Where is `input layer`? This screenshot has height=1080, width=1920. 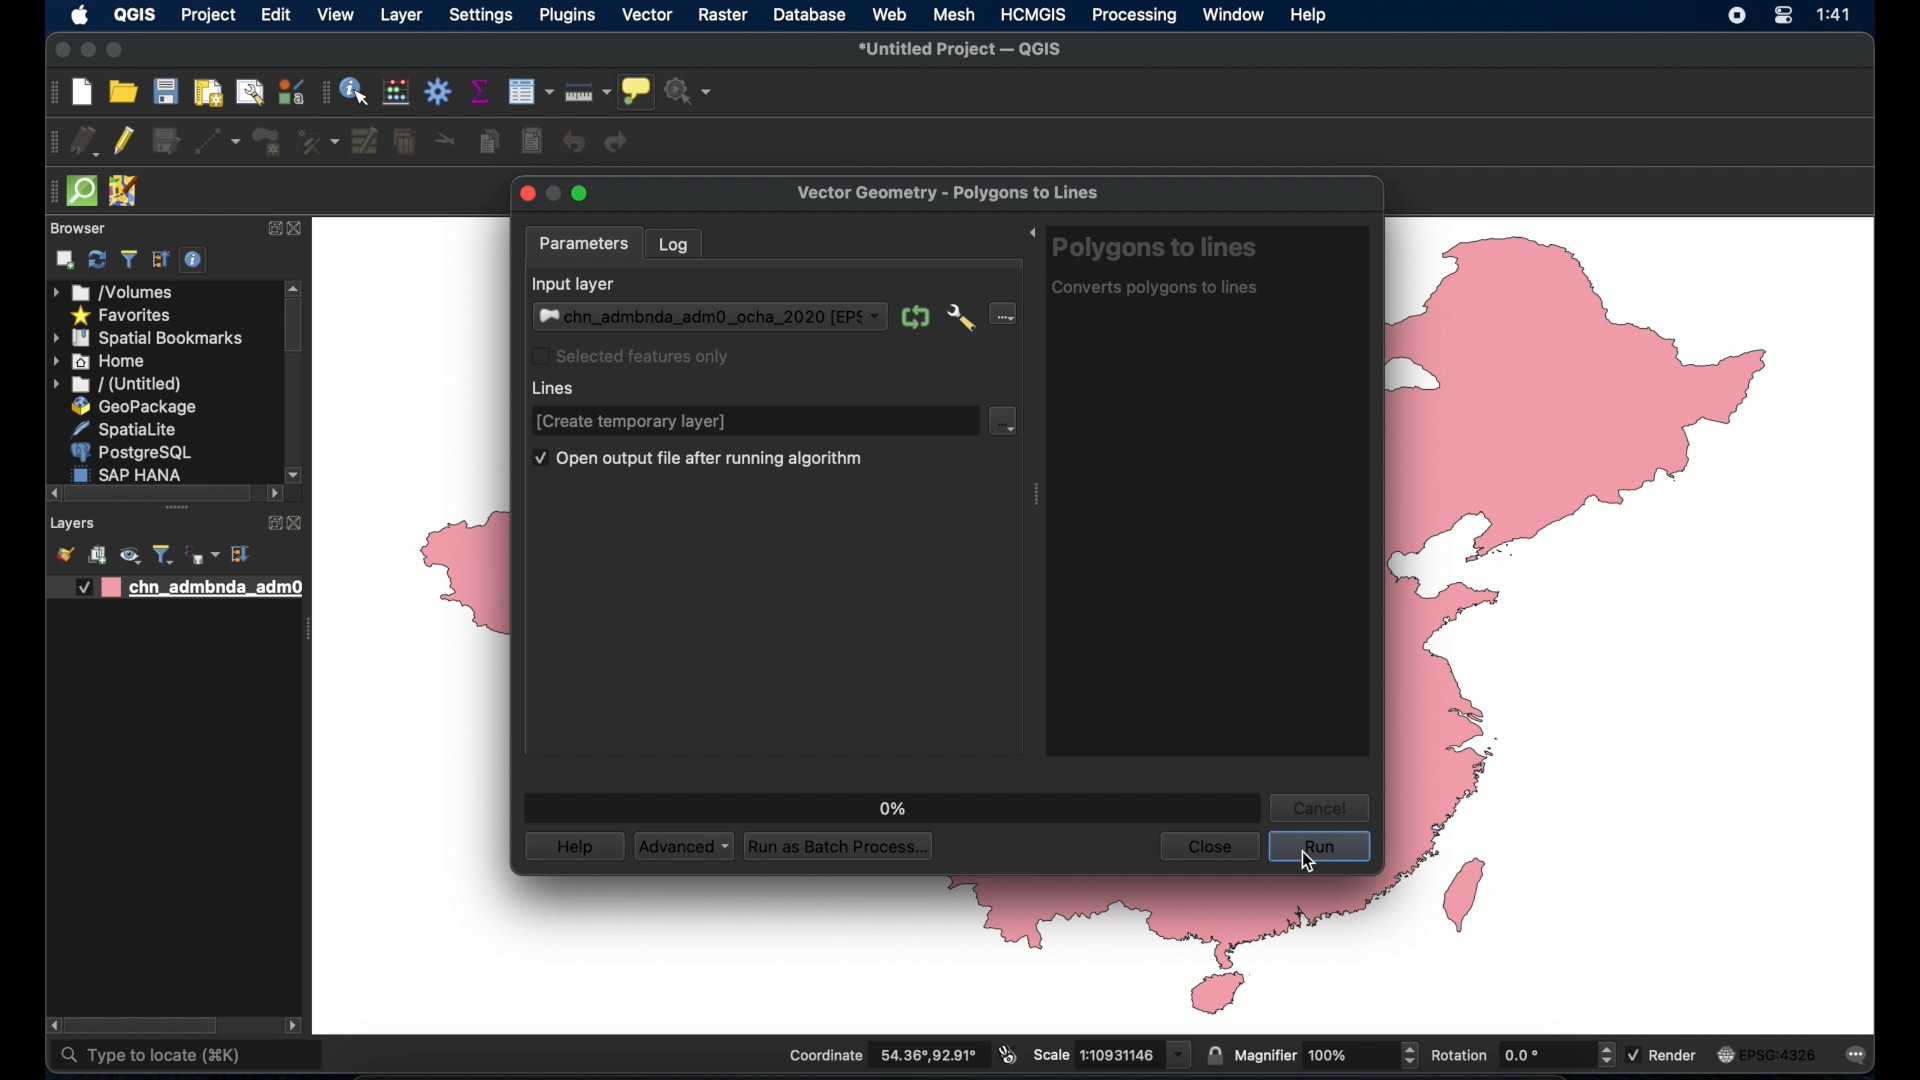 input layer is located at coordinates (707, 317).